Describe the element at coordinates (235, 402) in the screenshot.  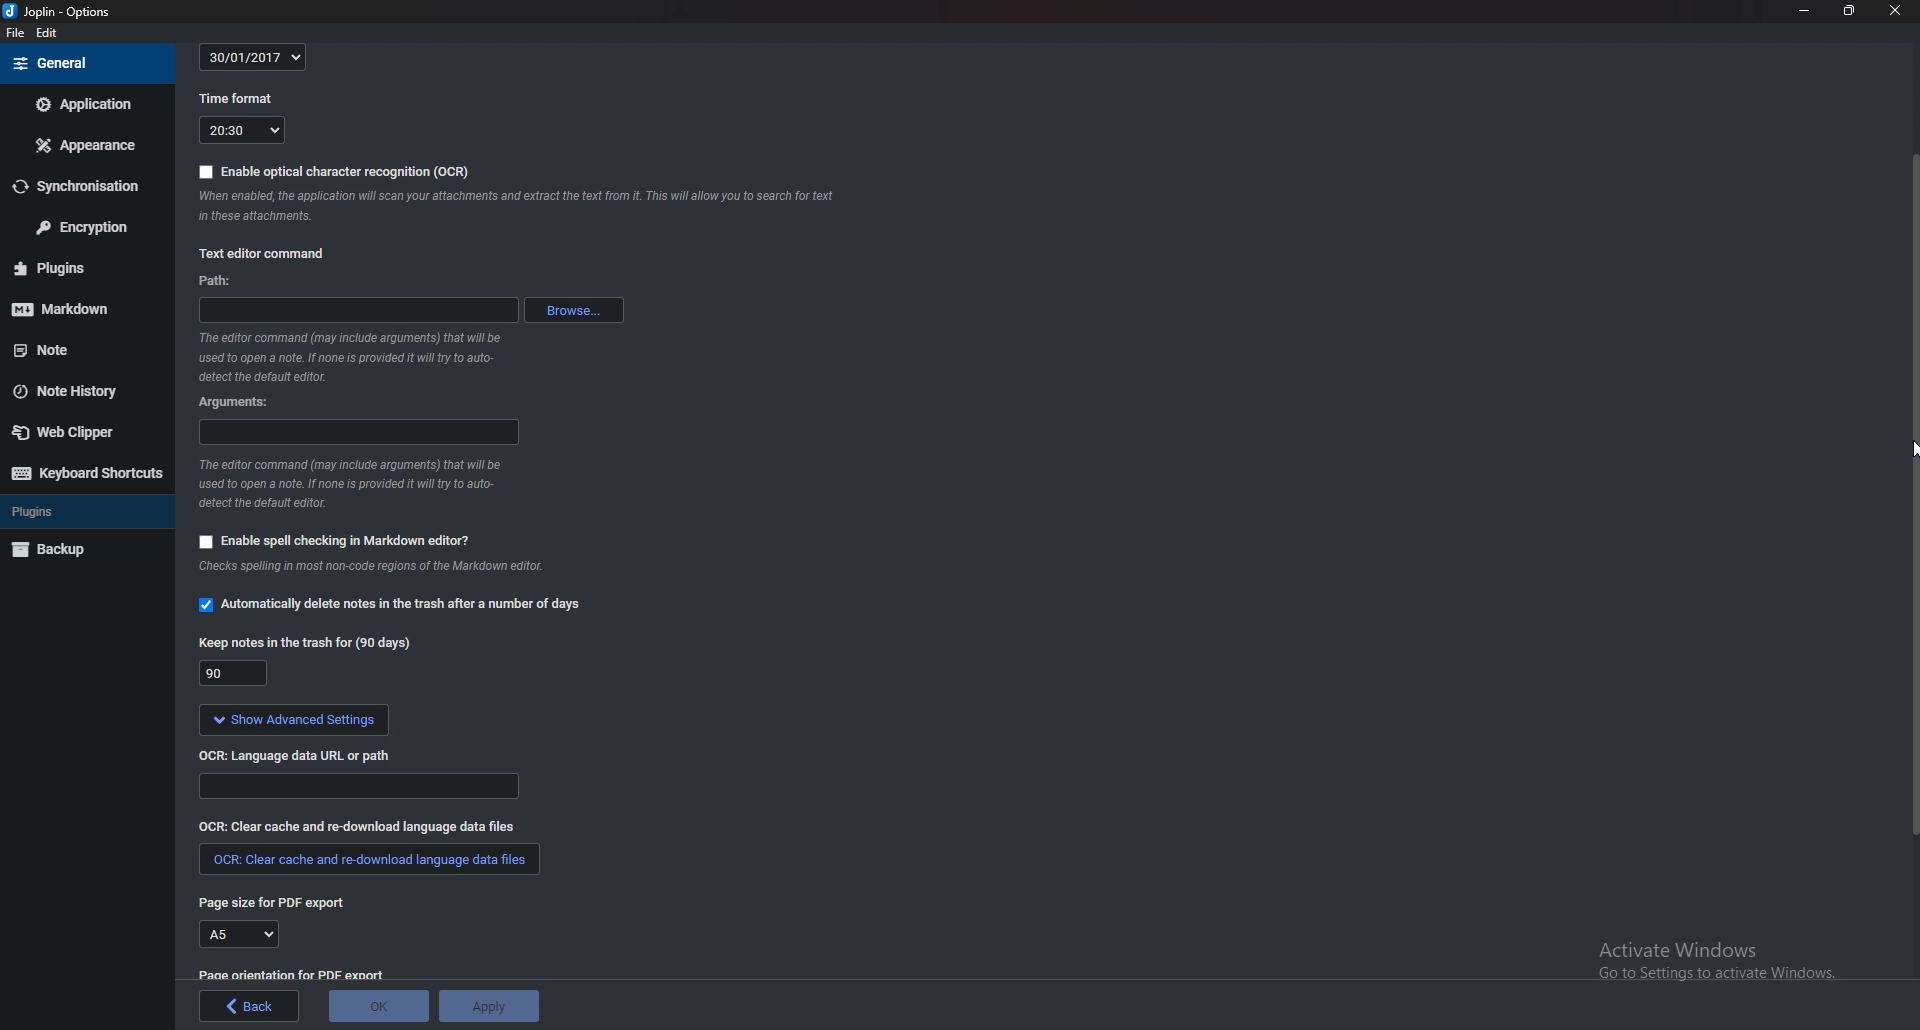
I see `Arguments` at that location.